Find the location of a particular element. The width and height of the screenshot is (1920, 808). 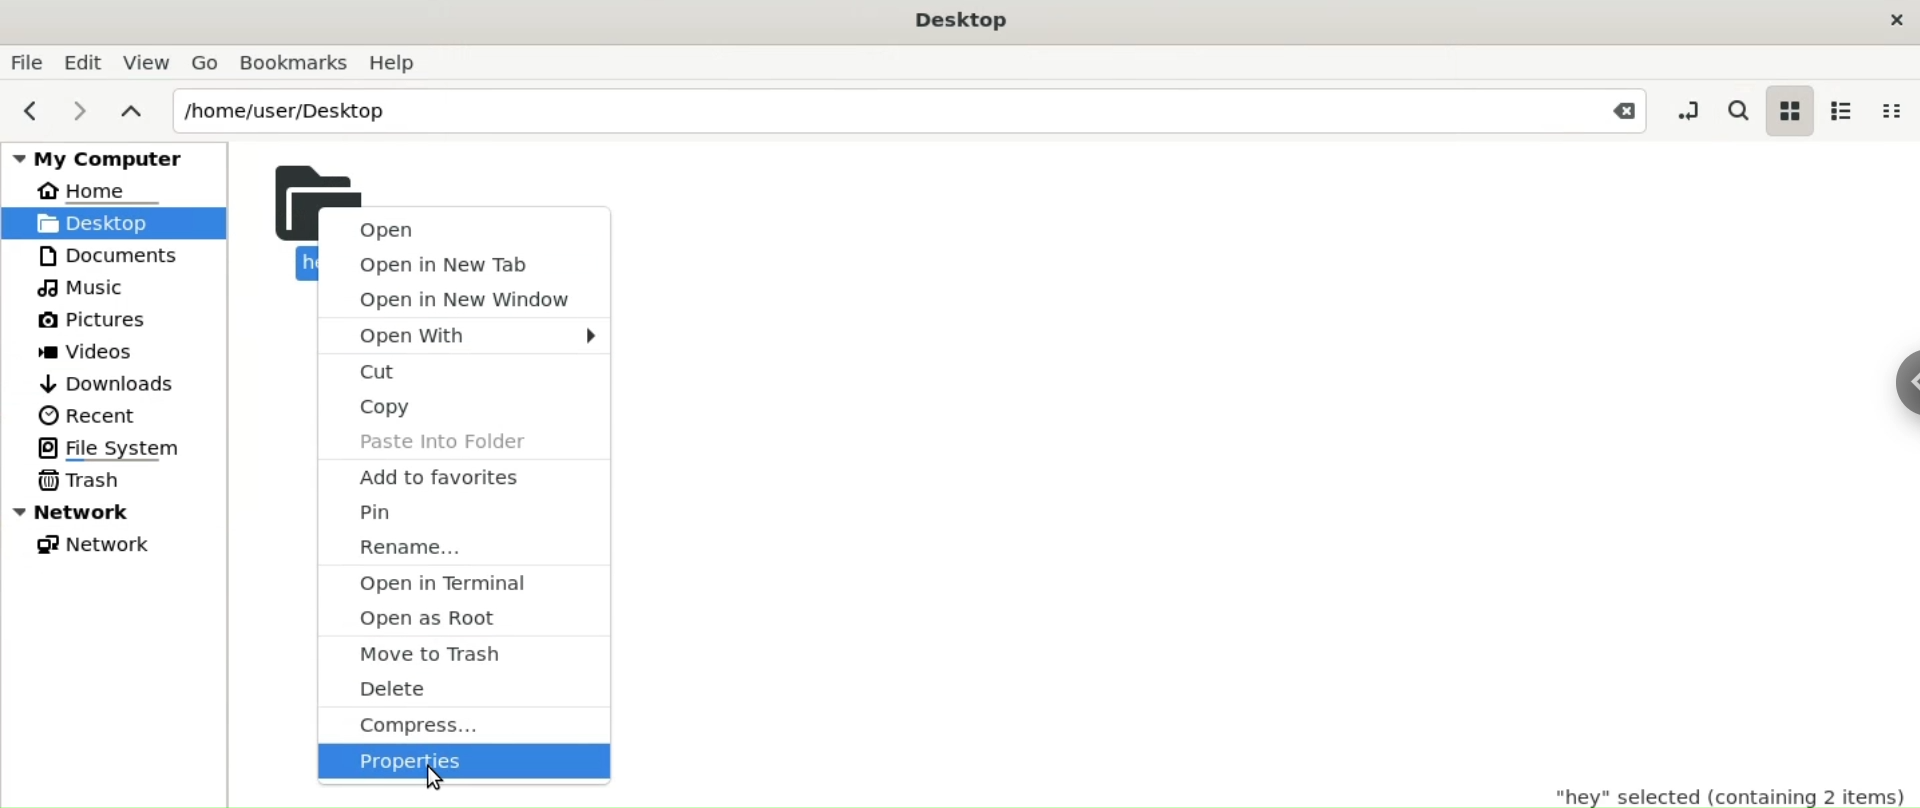

Close is located at coordinates (1622, 111).